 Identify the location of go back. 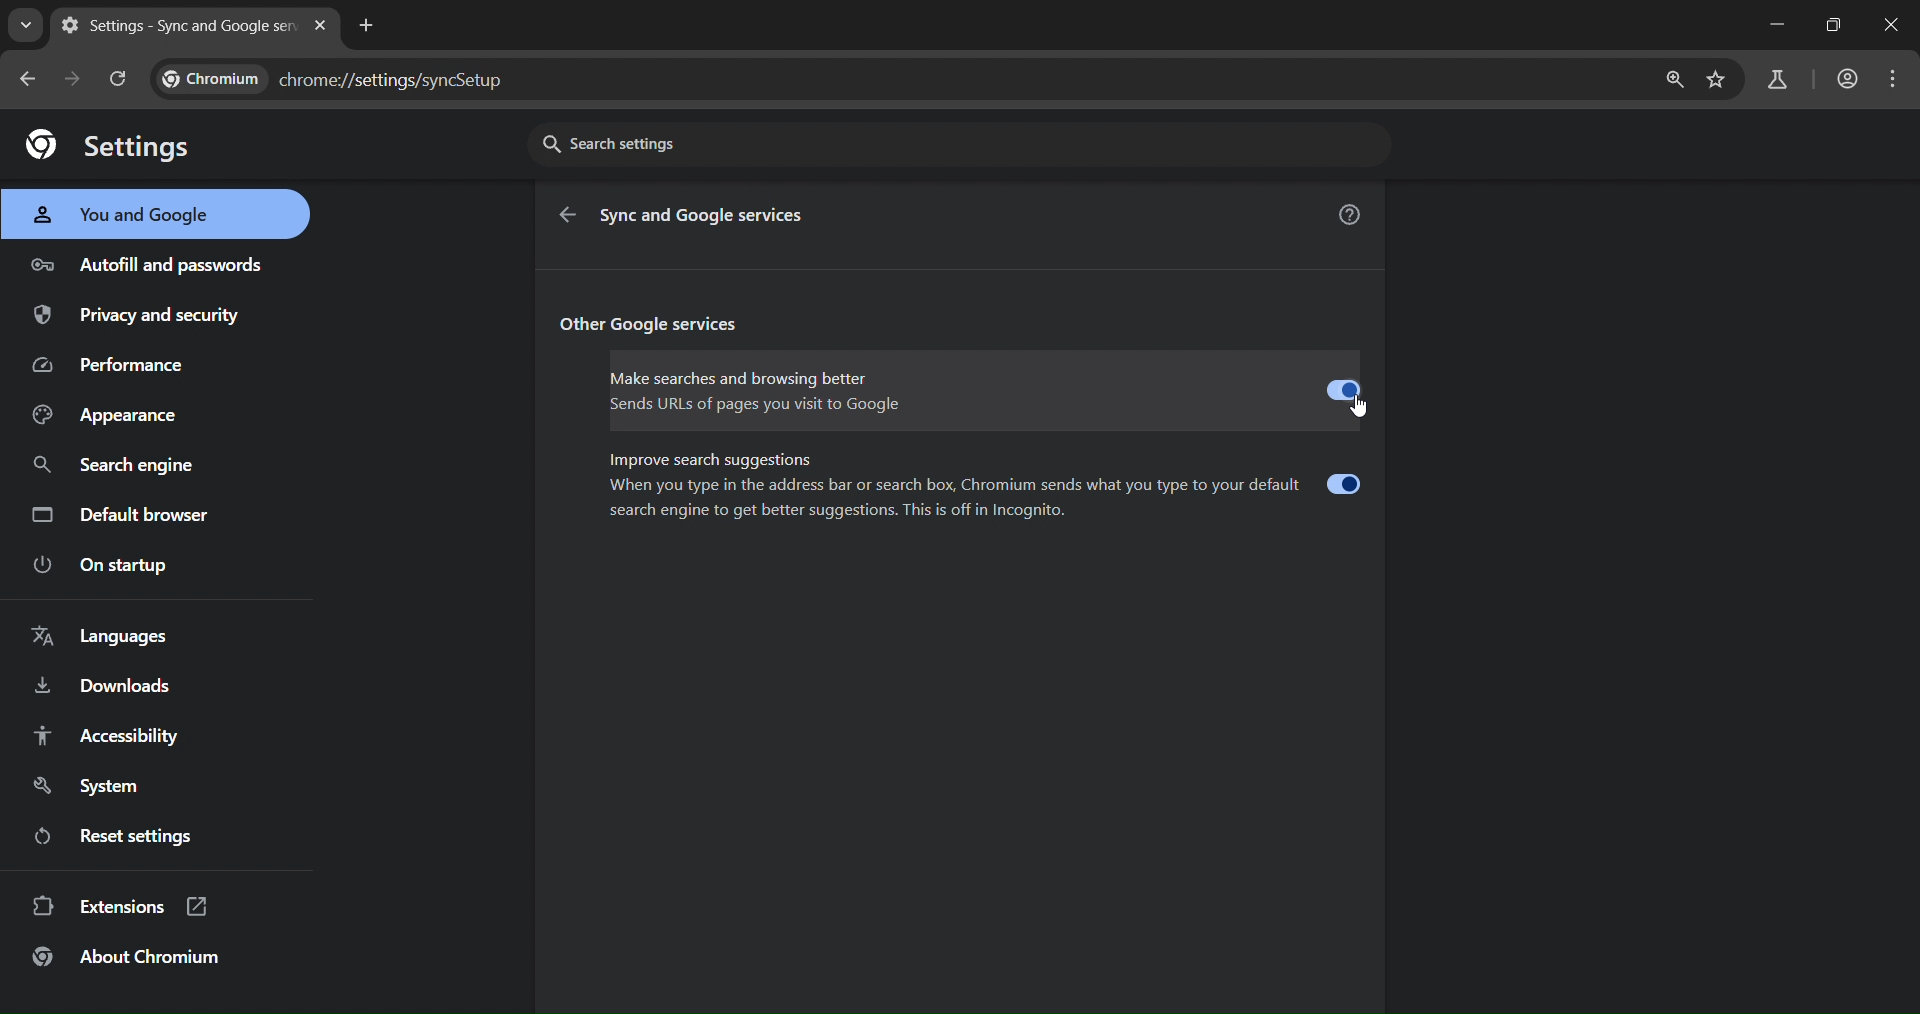
(566, 216).